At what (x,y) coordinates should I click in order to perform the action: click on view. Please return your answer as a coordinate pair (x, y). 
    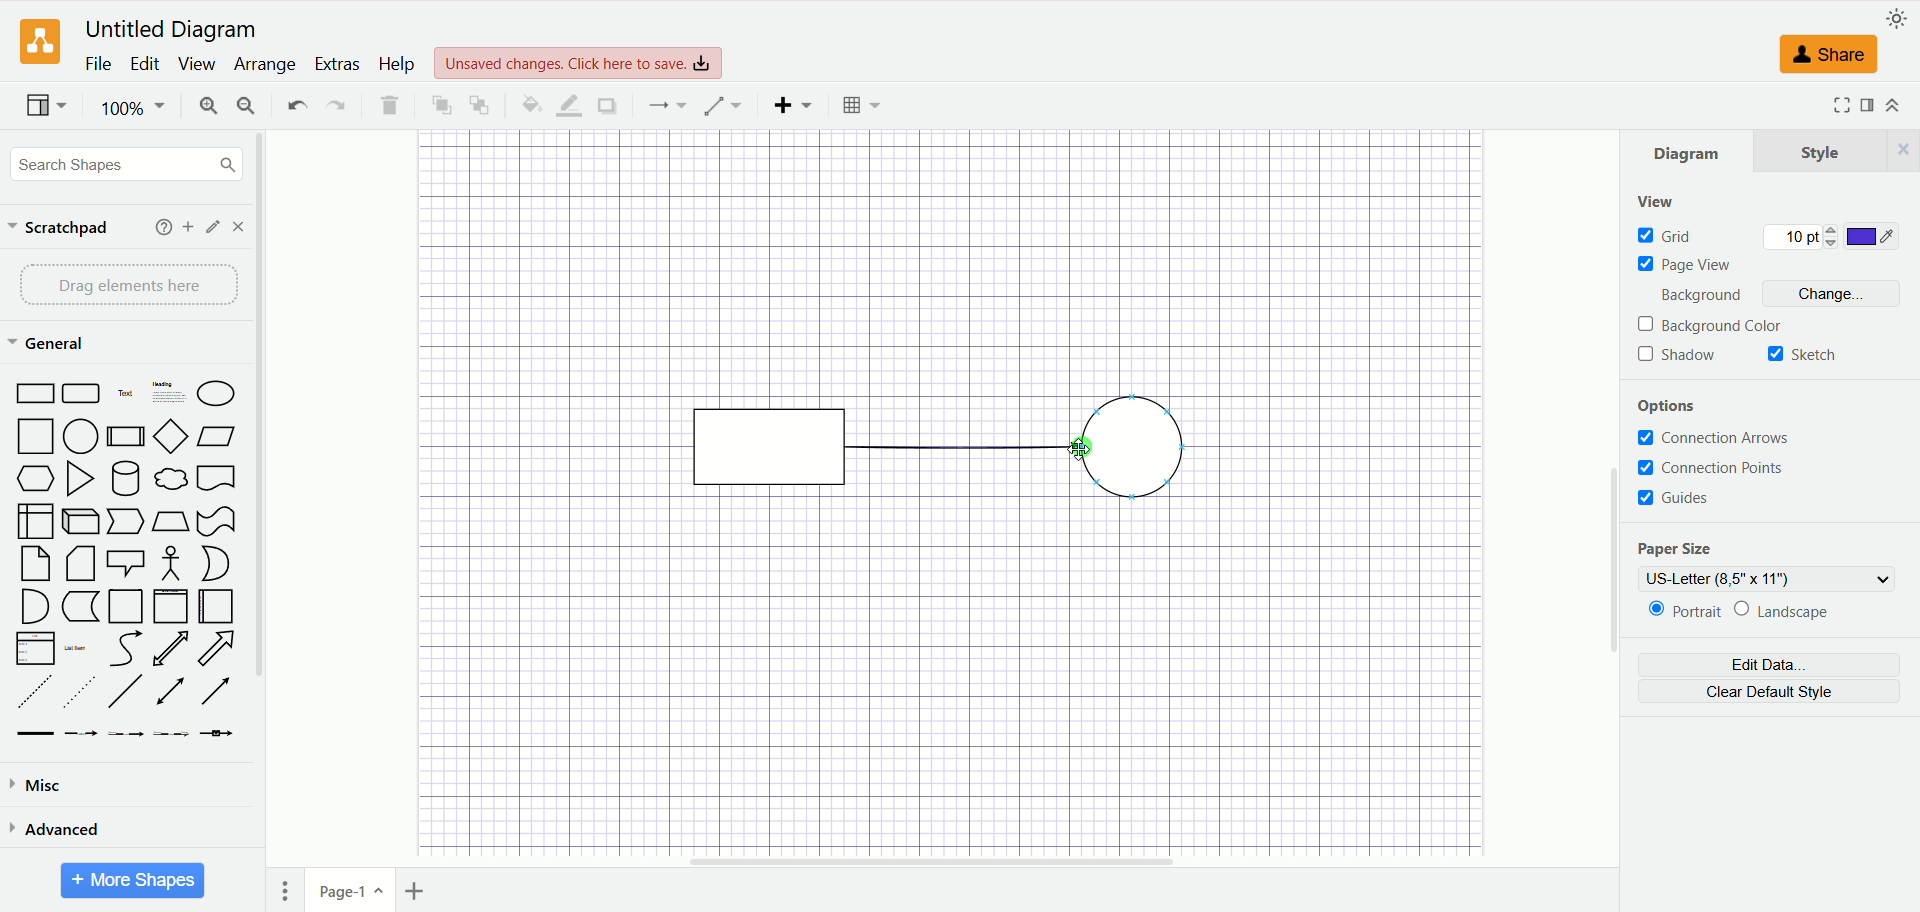
    Looking at the image, I should click on (45, 105).